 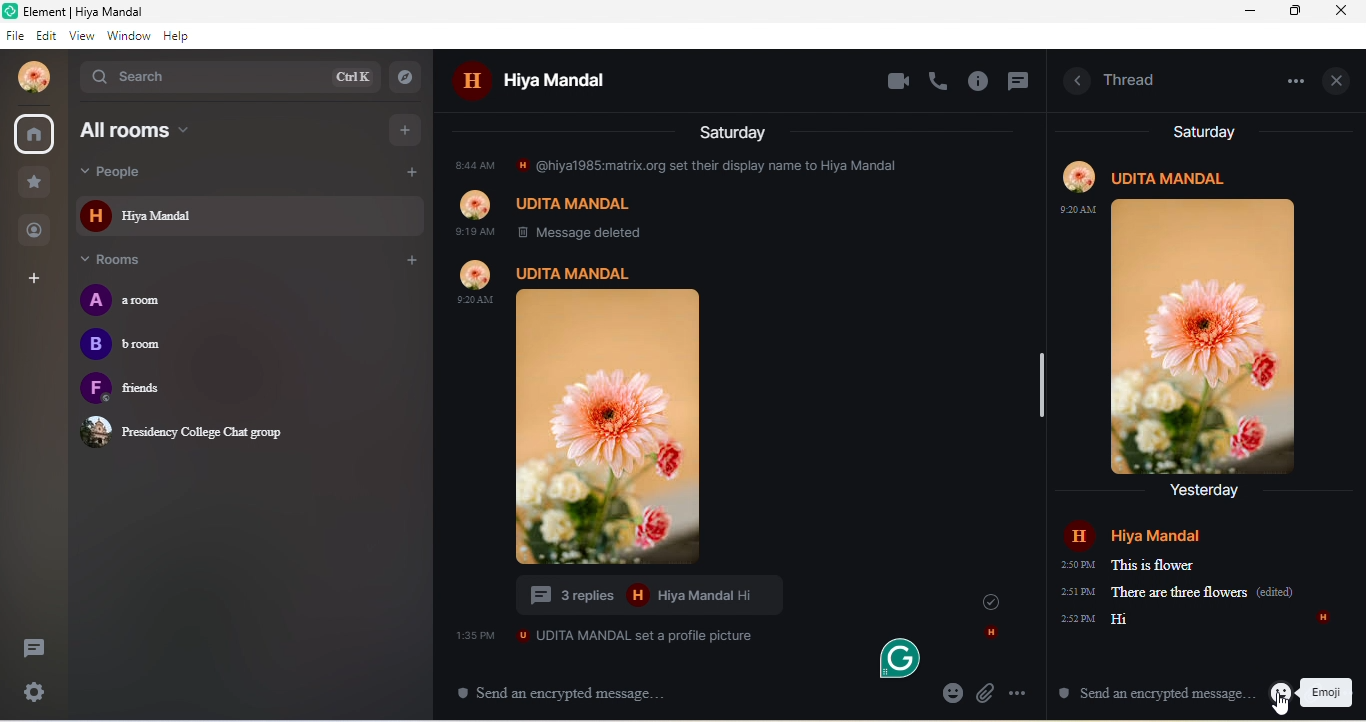 What do you see at coordinates (1340, 10) in the screenshot?
I see `close` at bounding box center [1340, 10].